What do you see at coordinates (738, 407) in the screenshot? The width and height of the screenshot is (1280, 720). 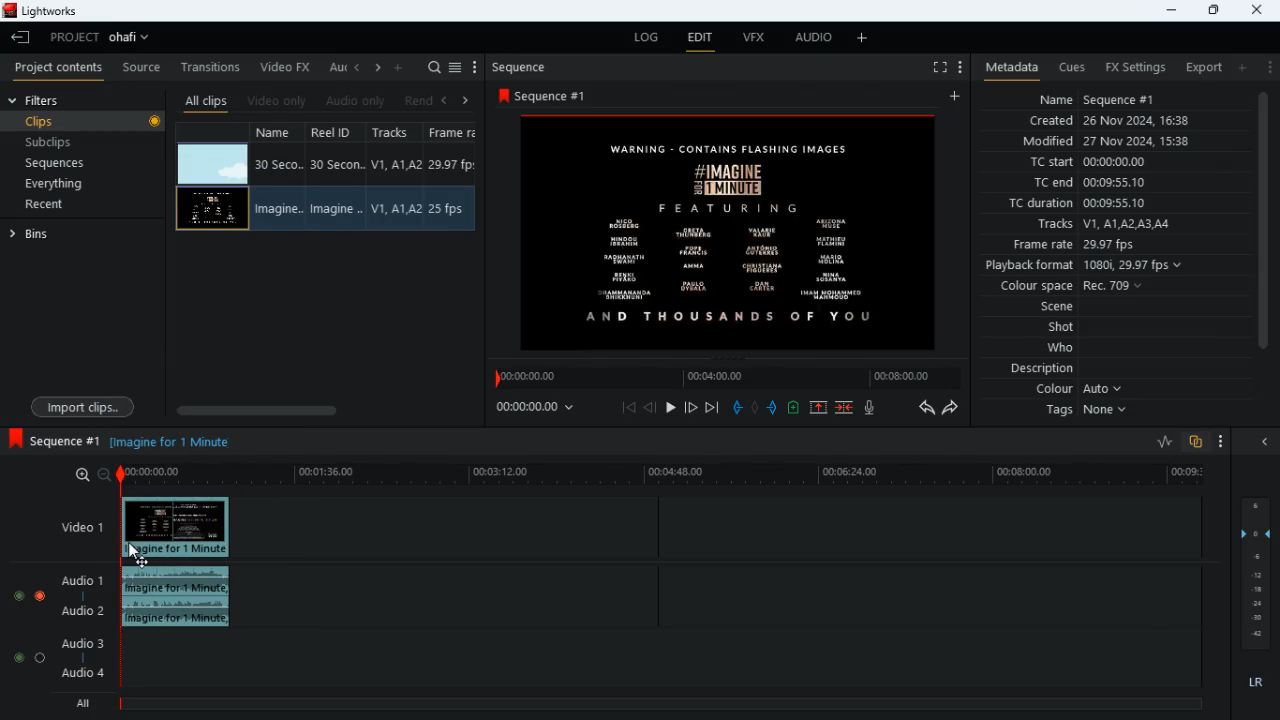 I see `pull` at bounding box center [738, 407].